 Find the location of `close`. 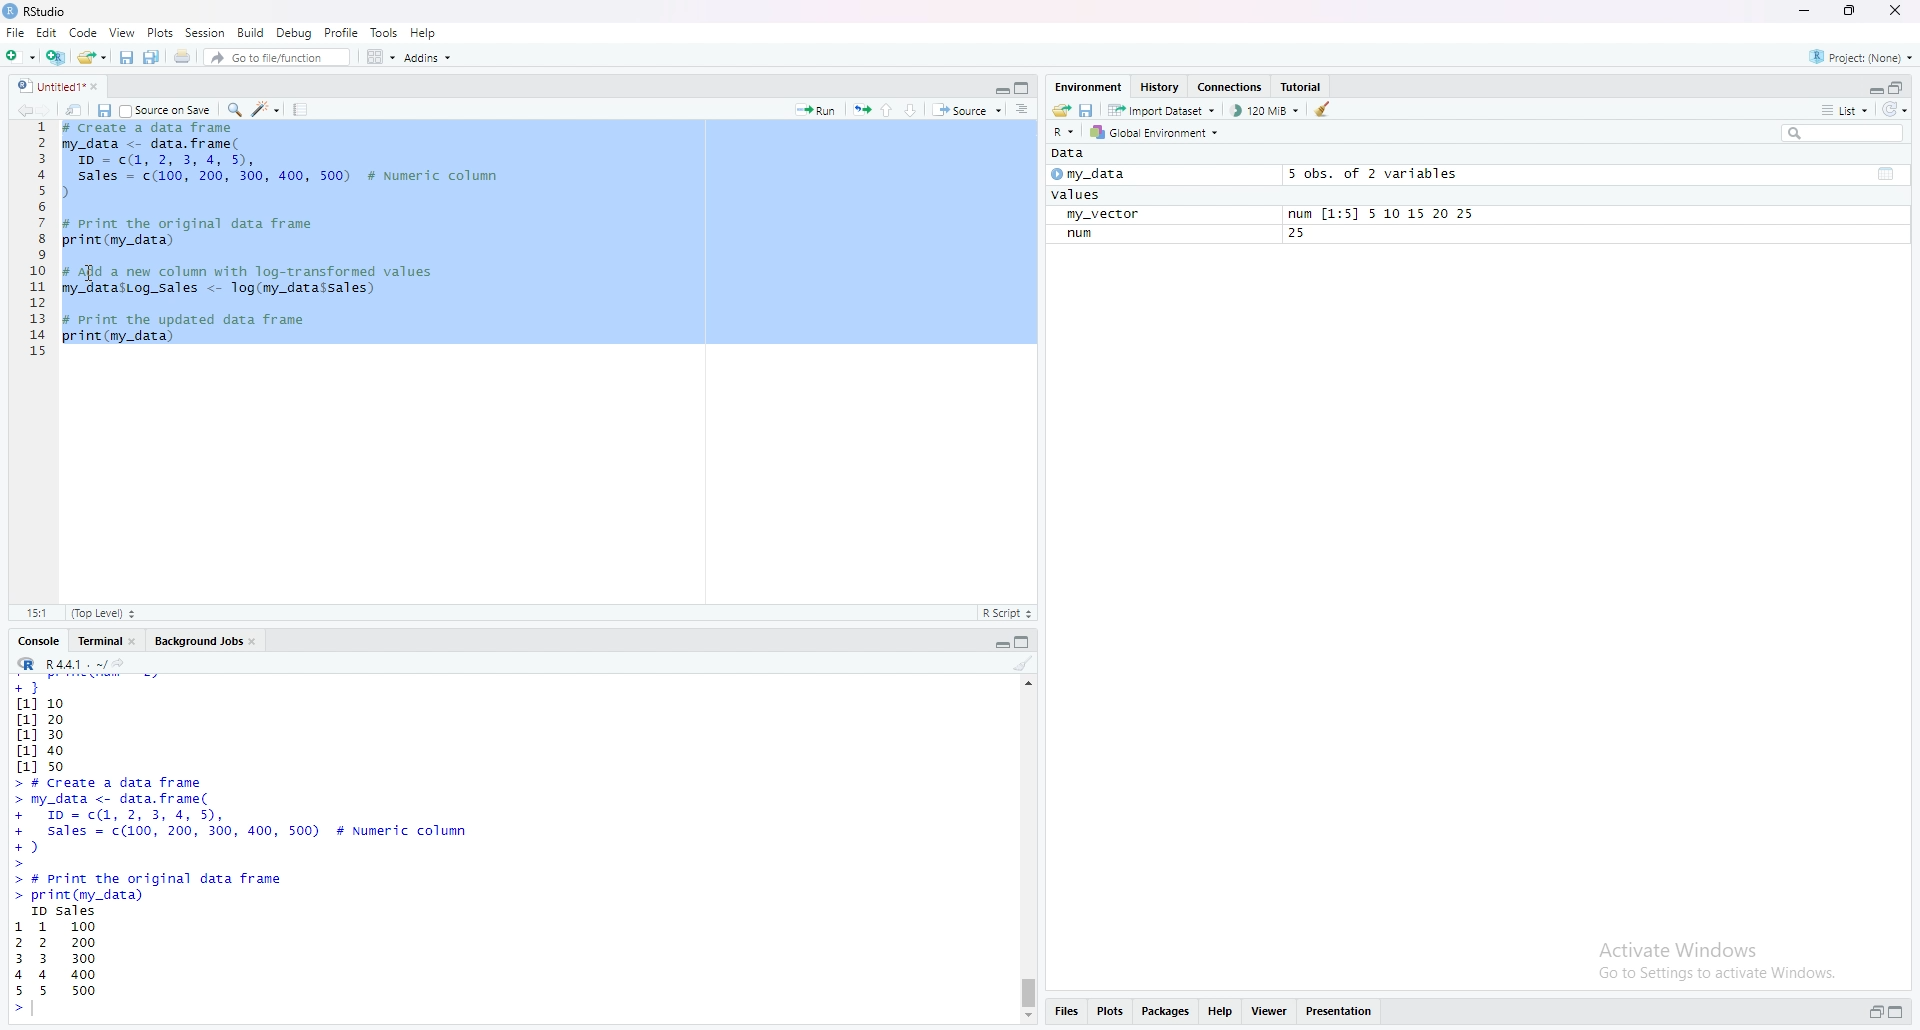

close is located at coordinates (138, 642).